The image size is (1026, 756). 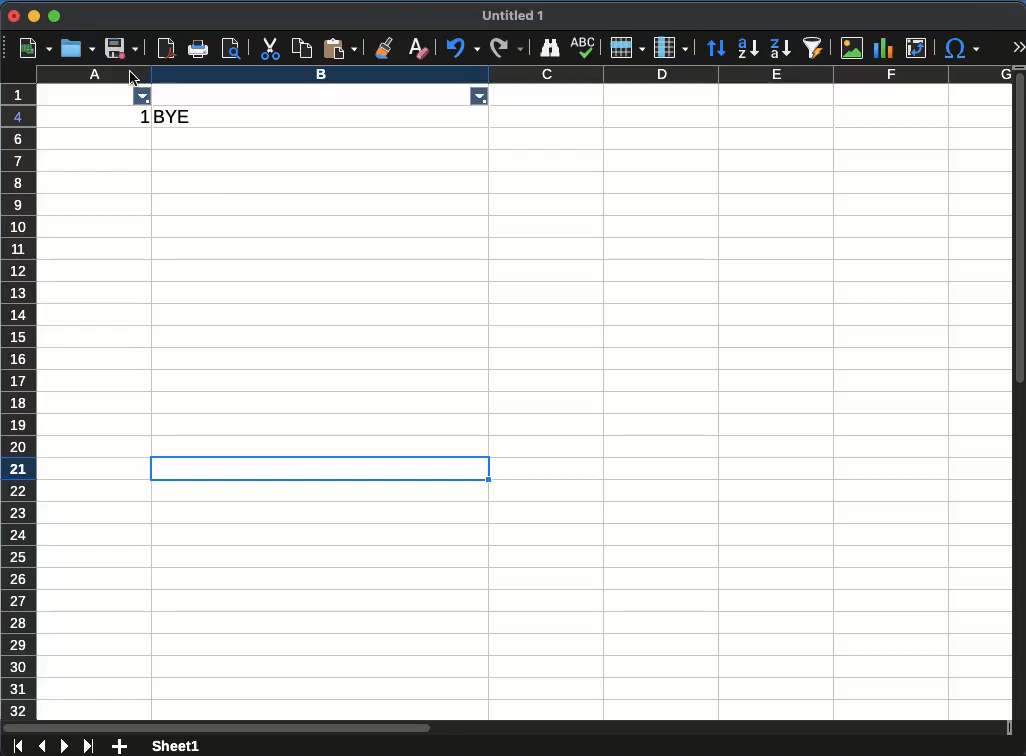 I want to click on previous sheet, so click(x=42, y=745).